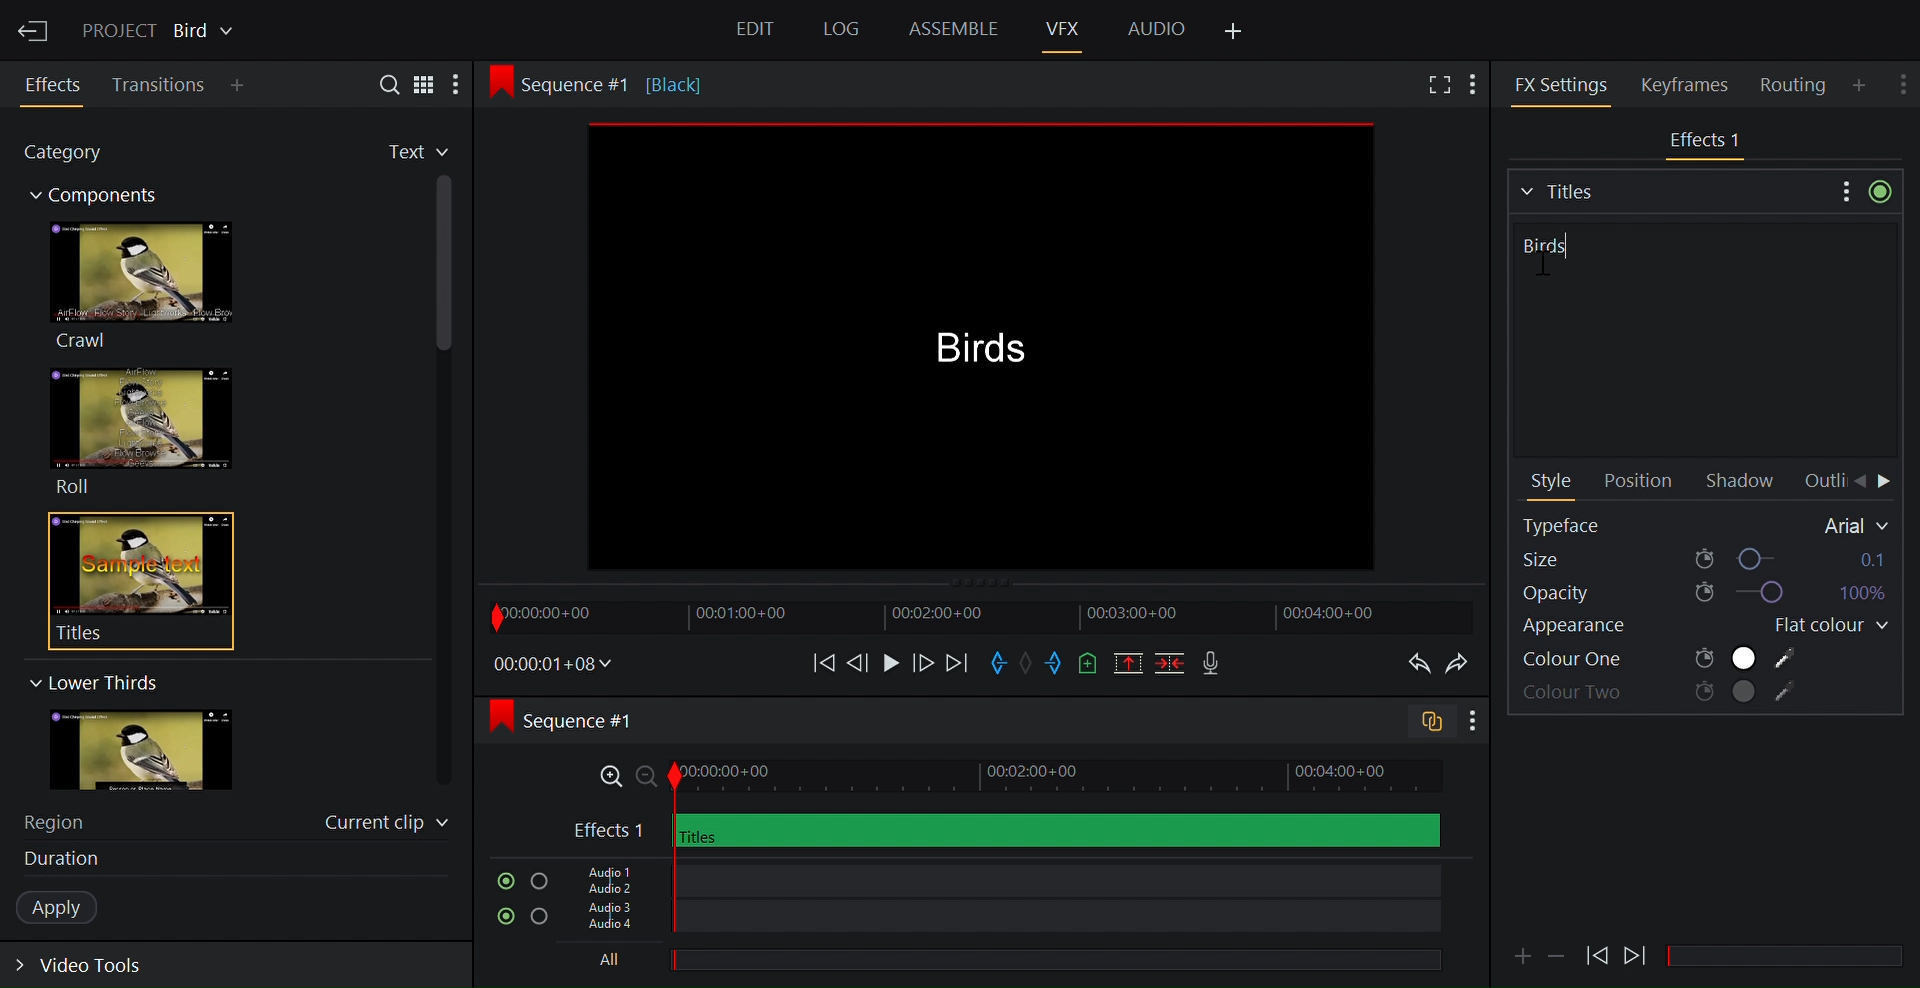 Image resolution: width=1920 pixels, height=988 pixels. Describe the element at coordinates (1862, 84) in the screenshot. I see `Add Panel` at that location.